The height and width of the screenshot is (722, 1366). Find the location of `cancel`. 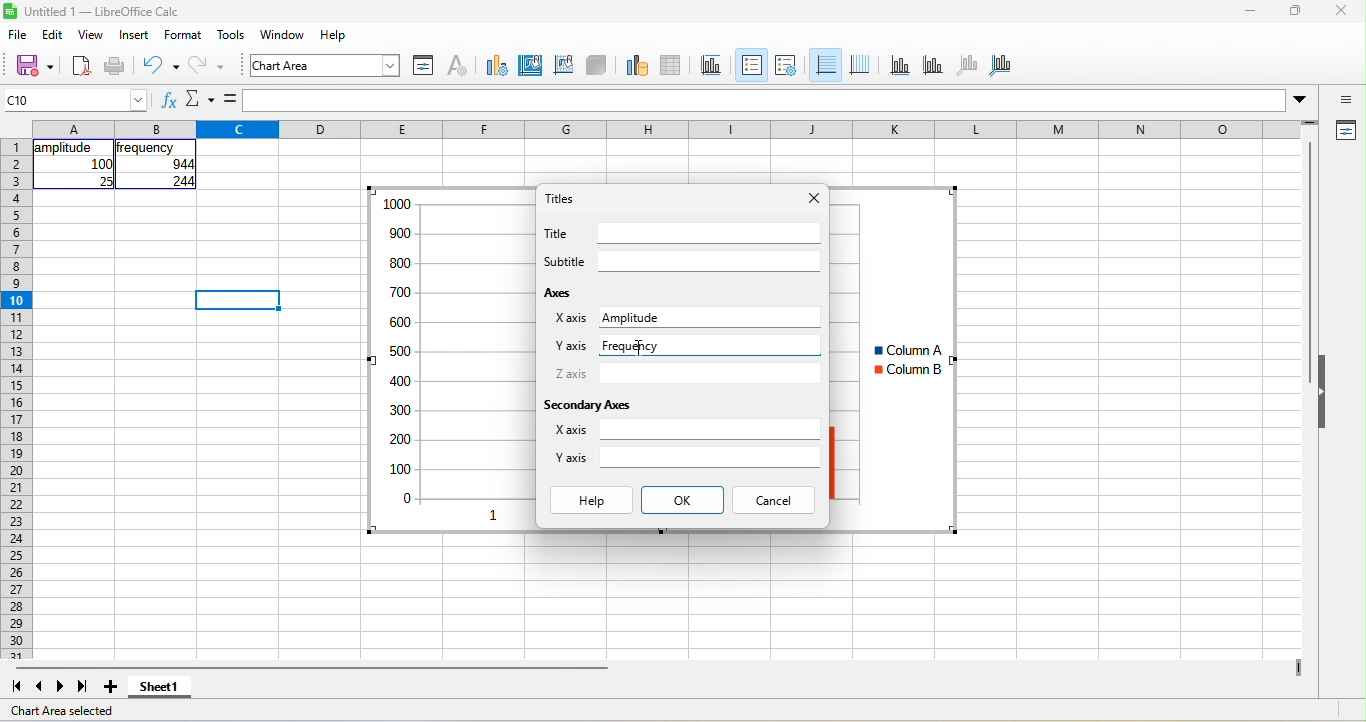

cancel is located at coordinates (773, 500).